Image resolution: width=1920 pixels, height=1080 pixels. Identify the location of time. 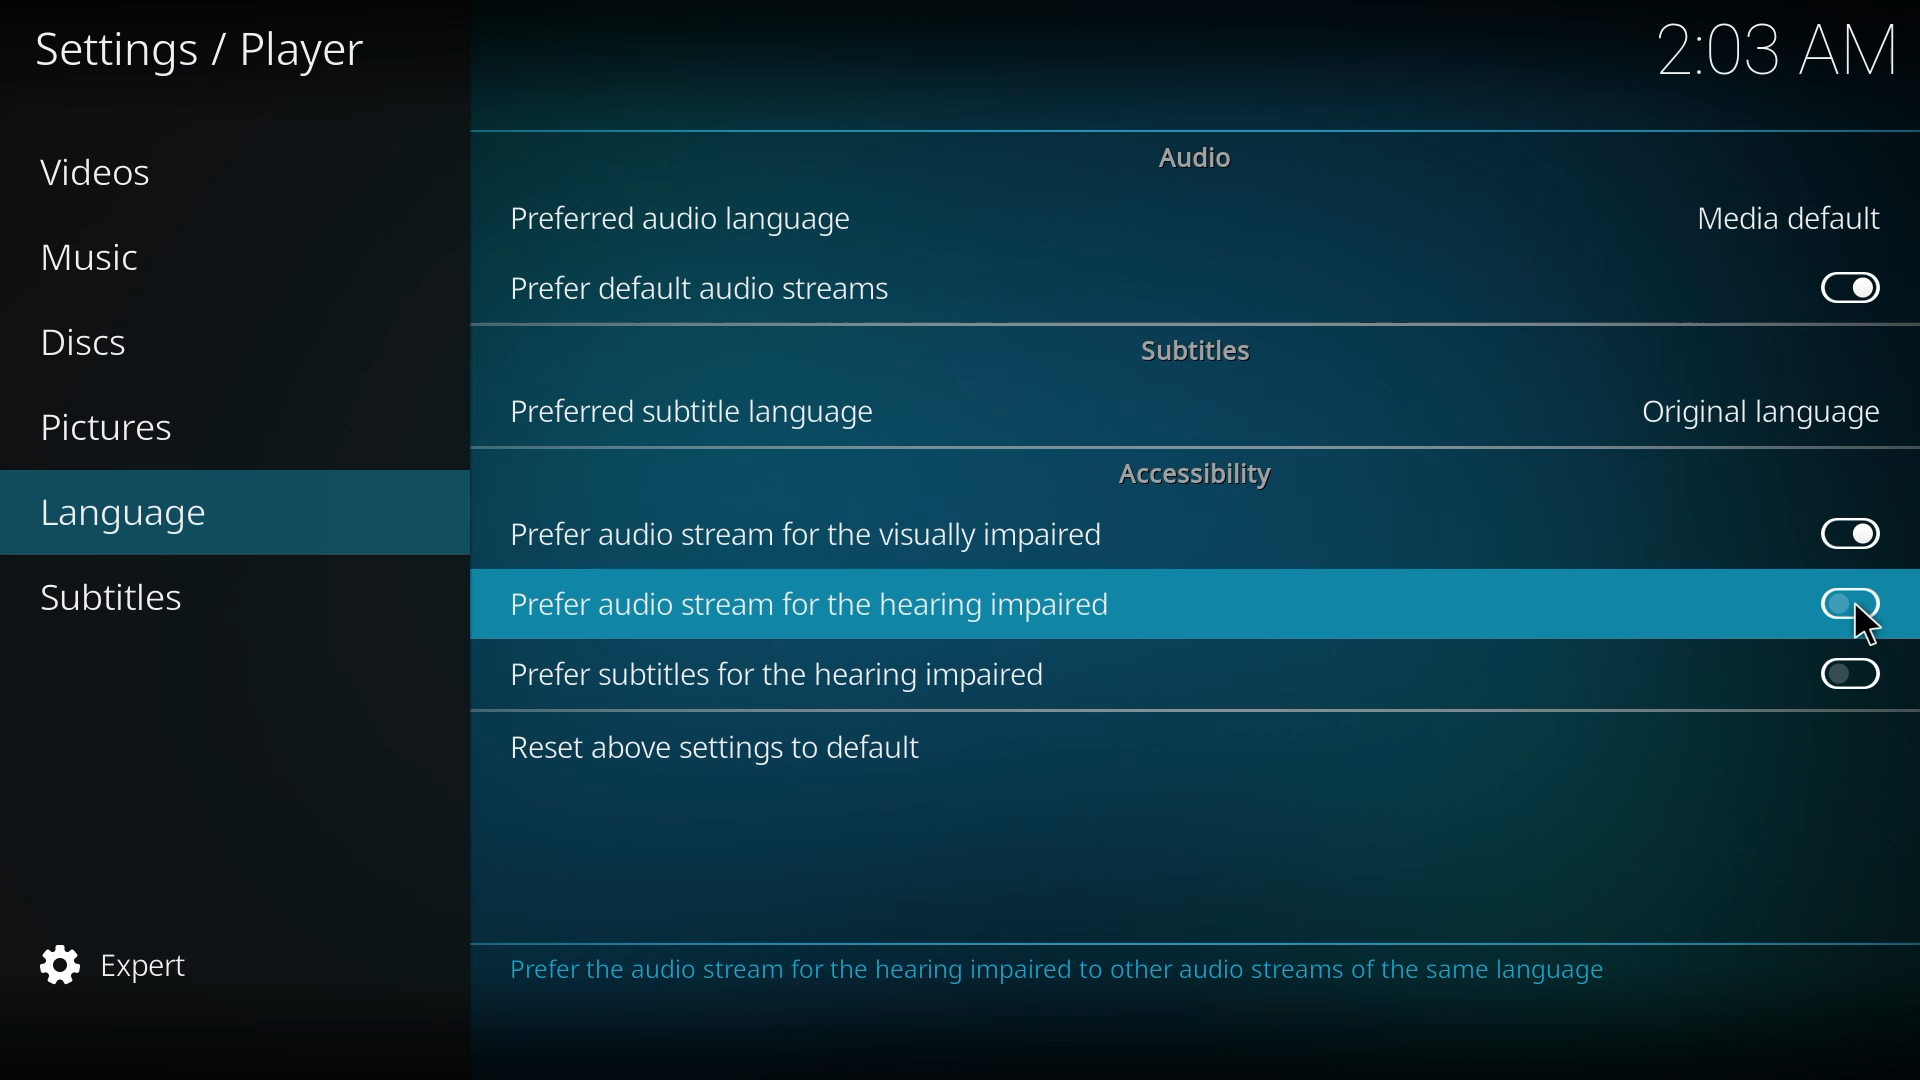
(1778, 50).